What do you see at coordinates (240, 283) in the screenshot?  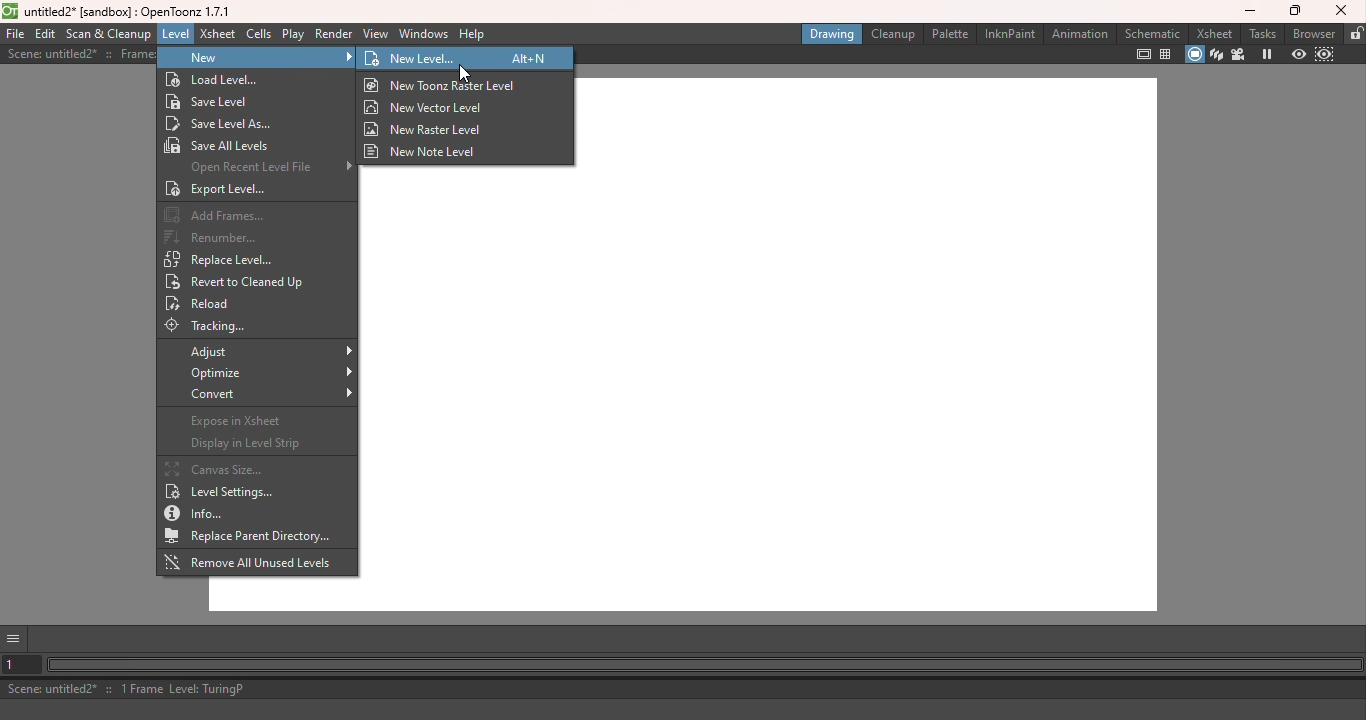 I see `Revert to cleaned up` at bounding box center [240, 283].